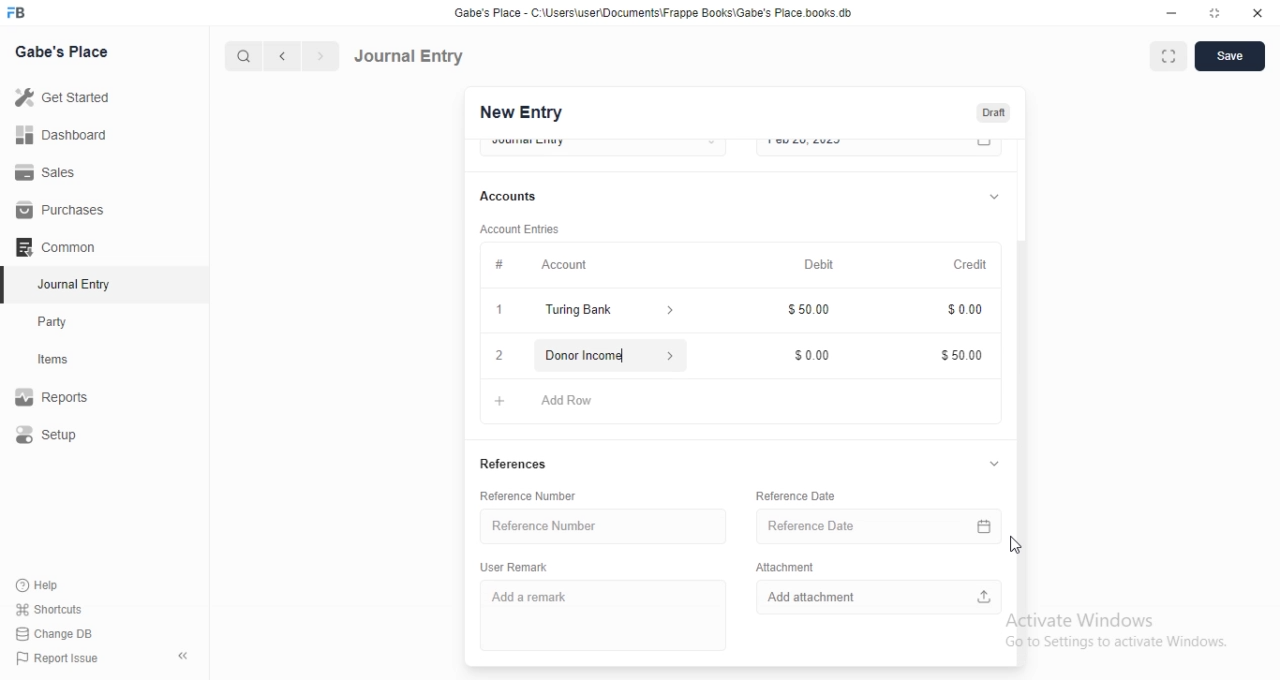 This screenshot has height=680, width=1280. I want to click on previous, so click(279, 56).